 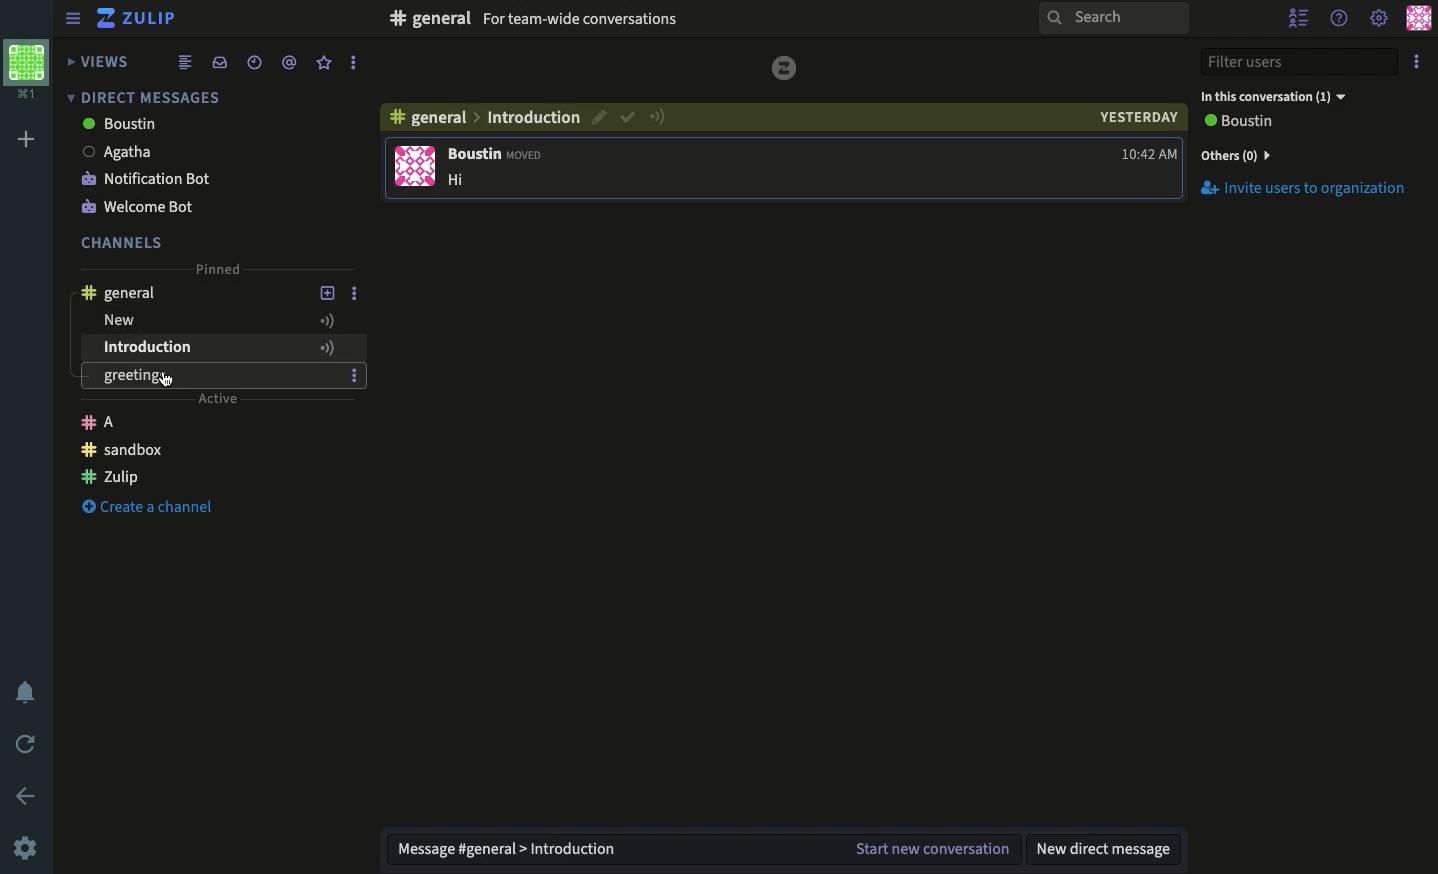 What do you see at coordinates (1272, 96) in the screenshot?
I see `In this conversation` at bounding box center [1272, 96].